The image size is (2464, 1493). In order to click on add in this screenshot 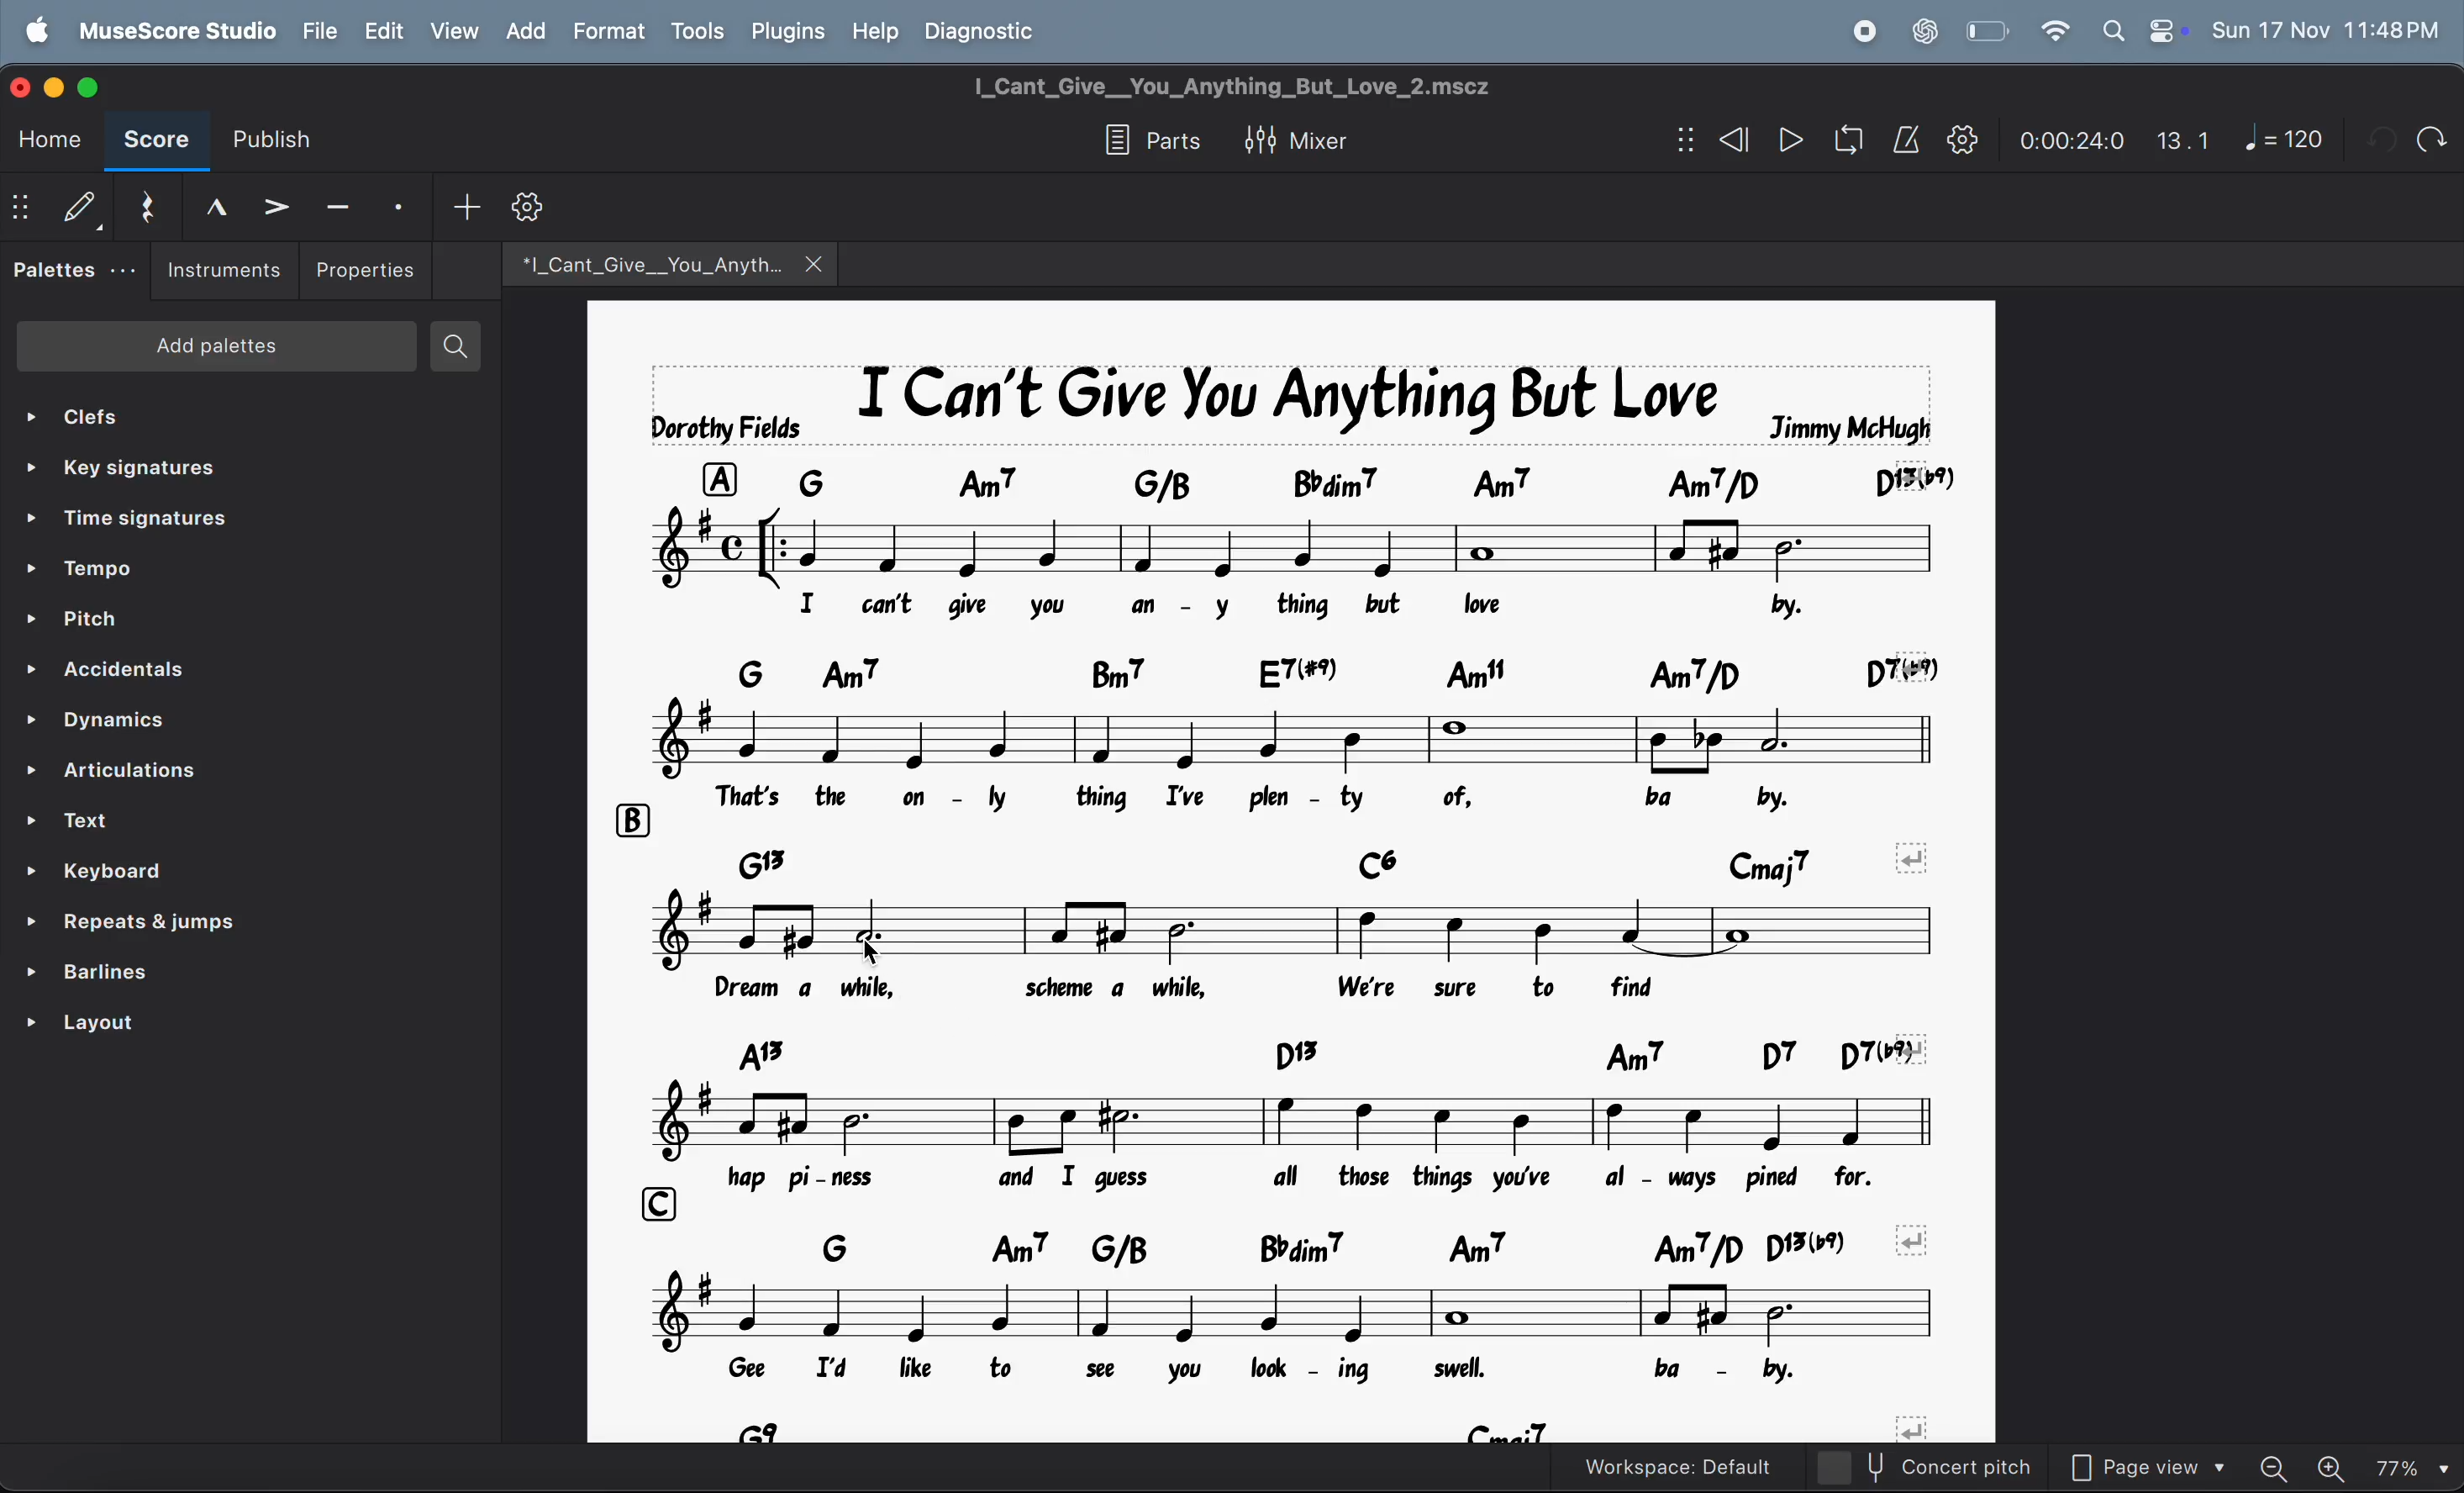, I will do `click(470, 206)`.